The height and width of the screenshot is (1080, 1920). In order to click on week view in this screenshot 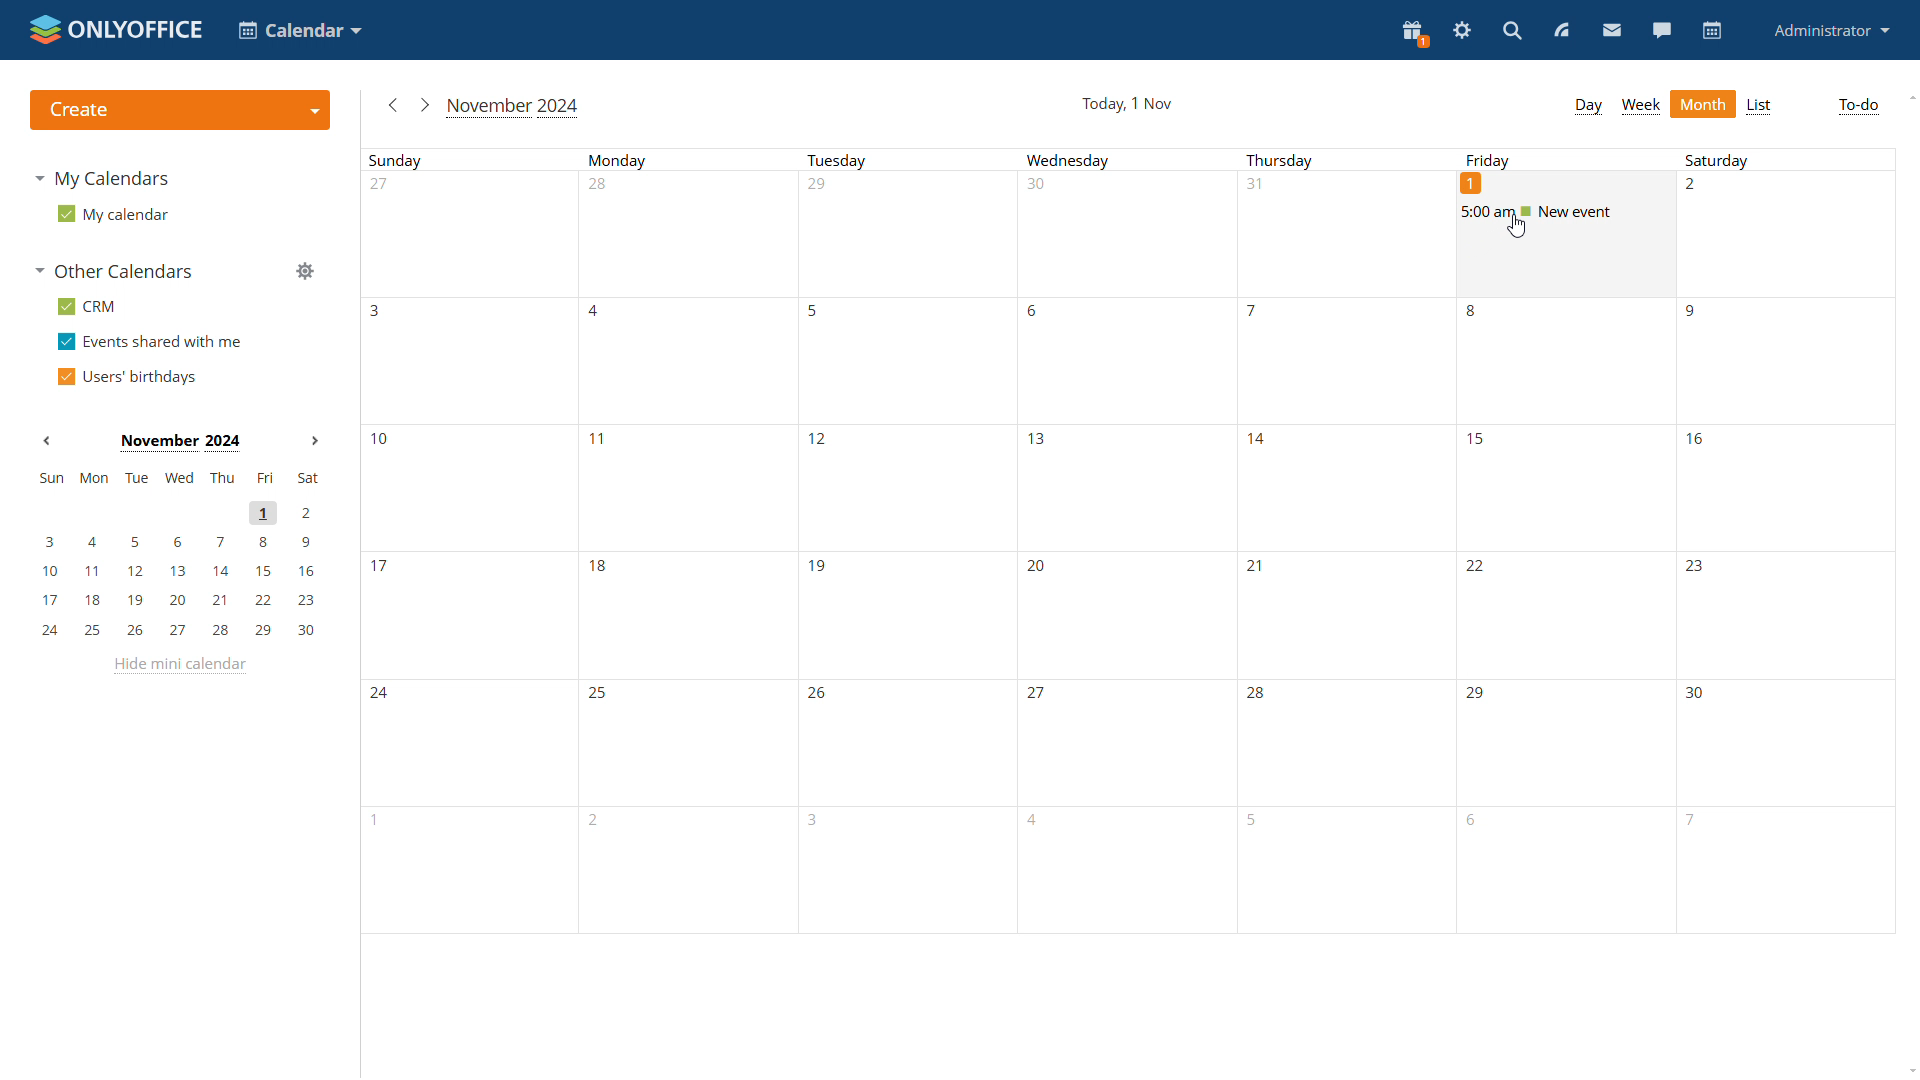, I will do `click(1641, 106)`.